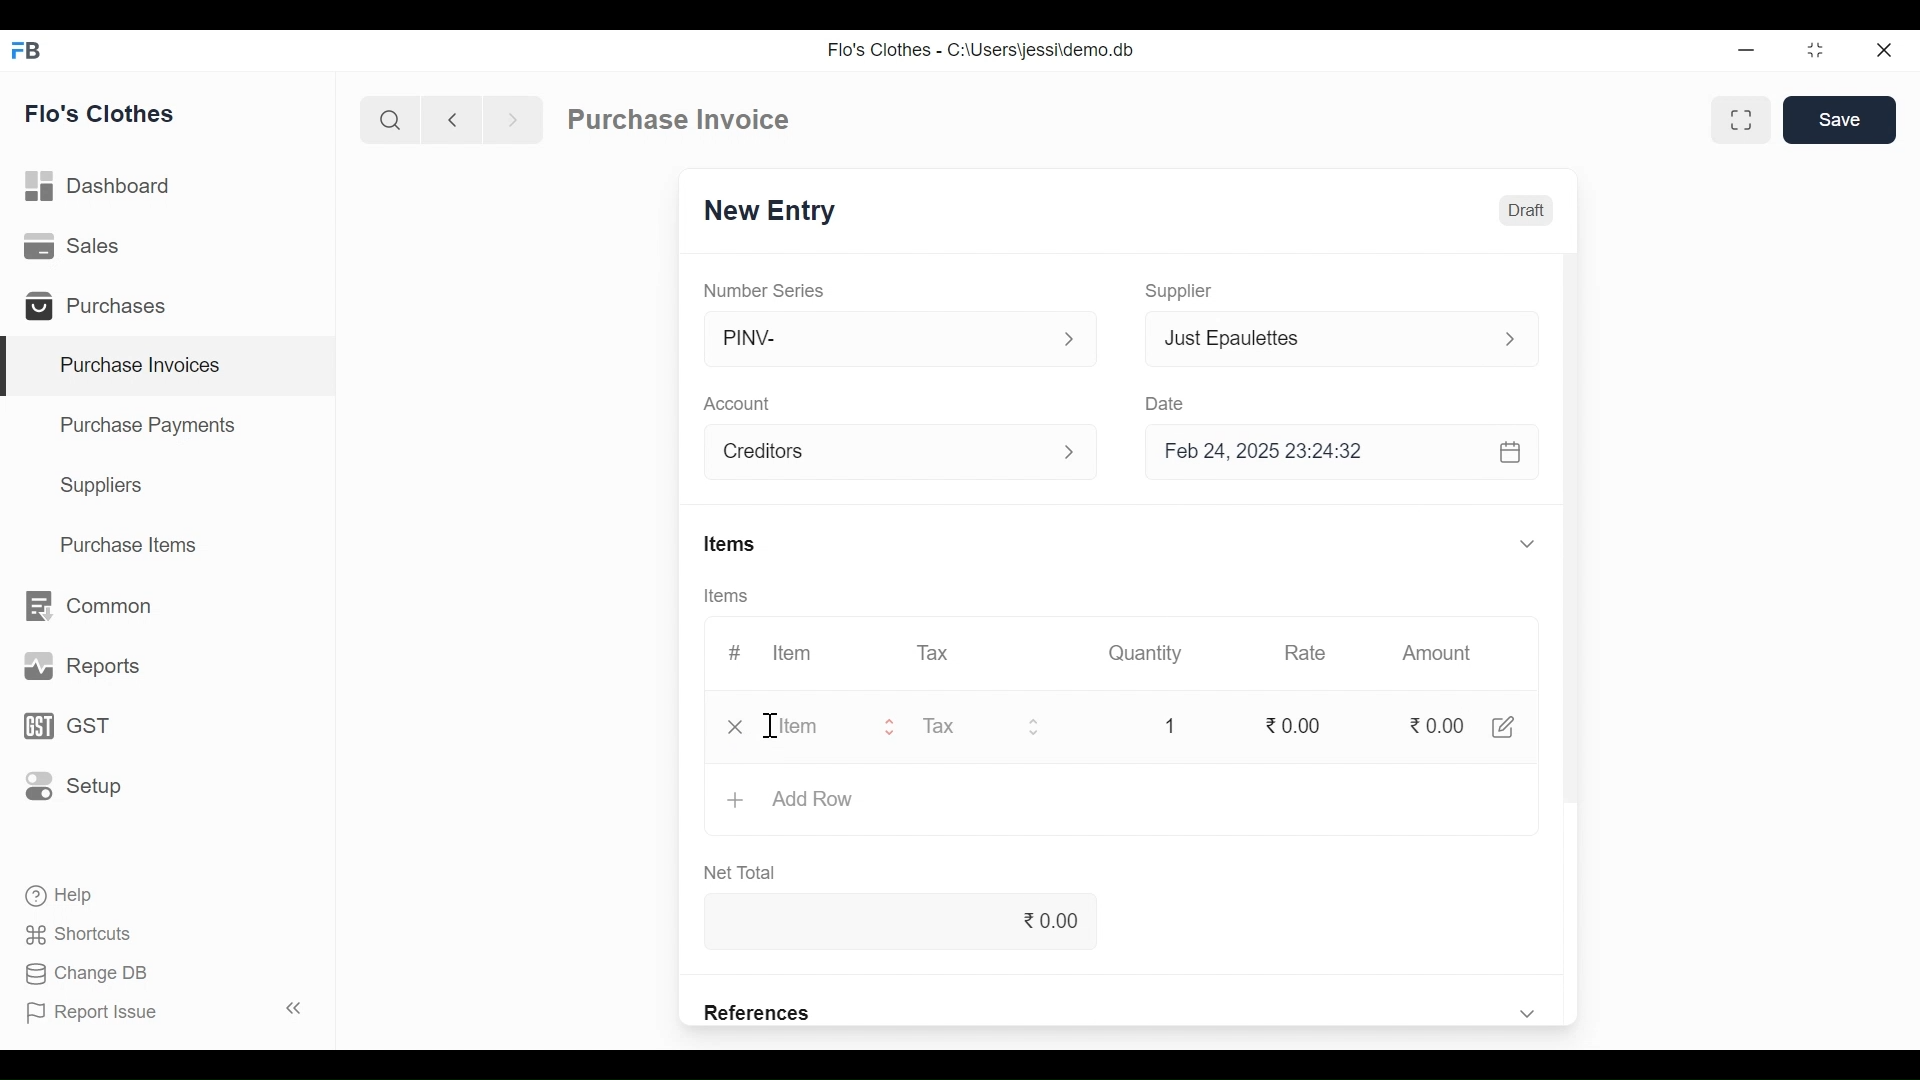  Describe the element at coordinates (102, 307) in the screenshot. I see `Purchases` at that location.